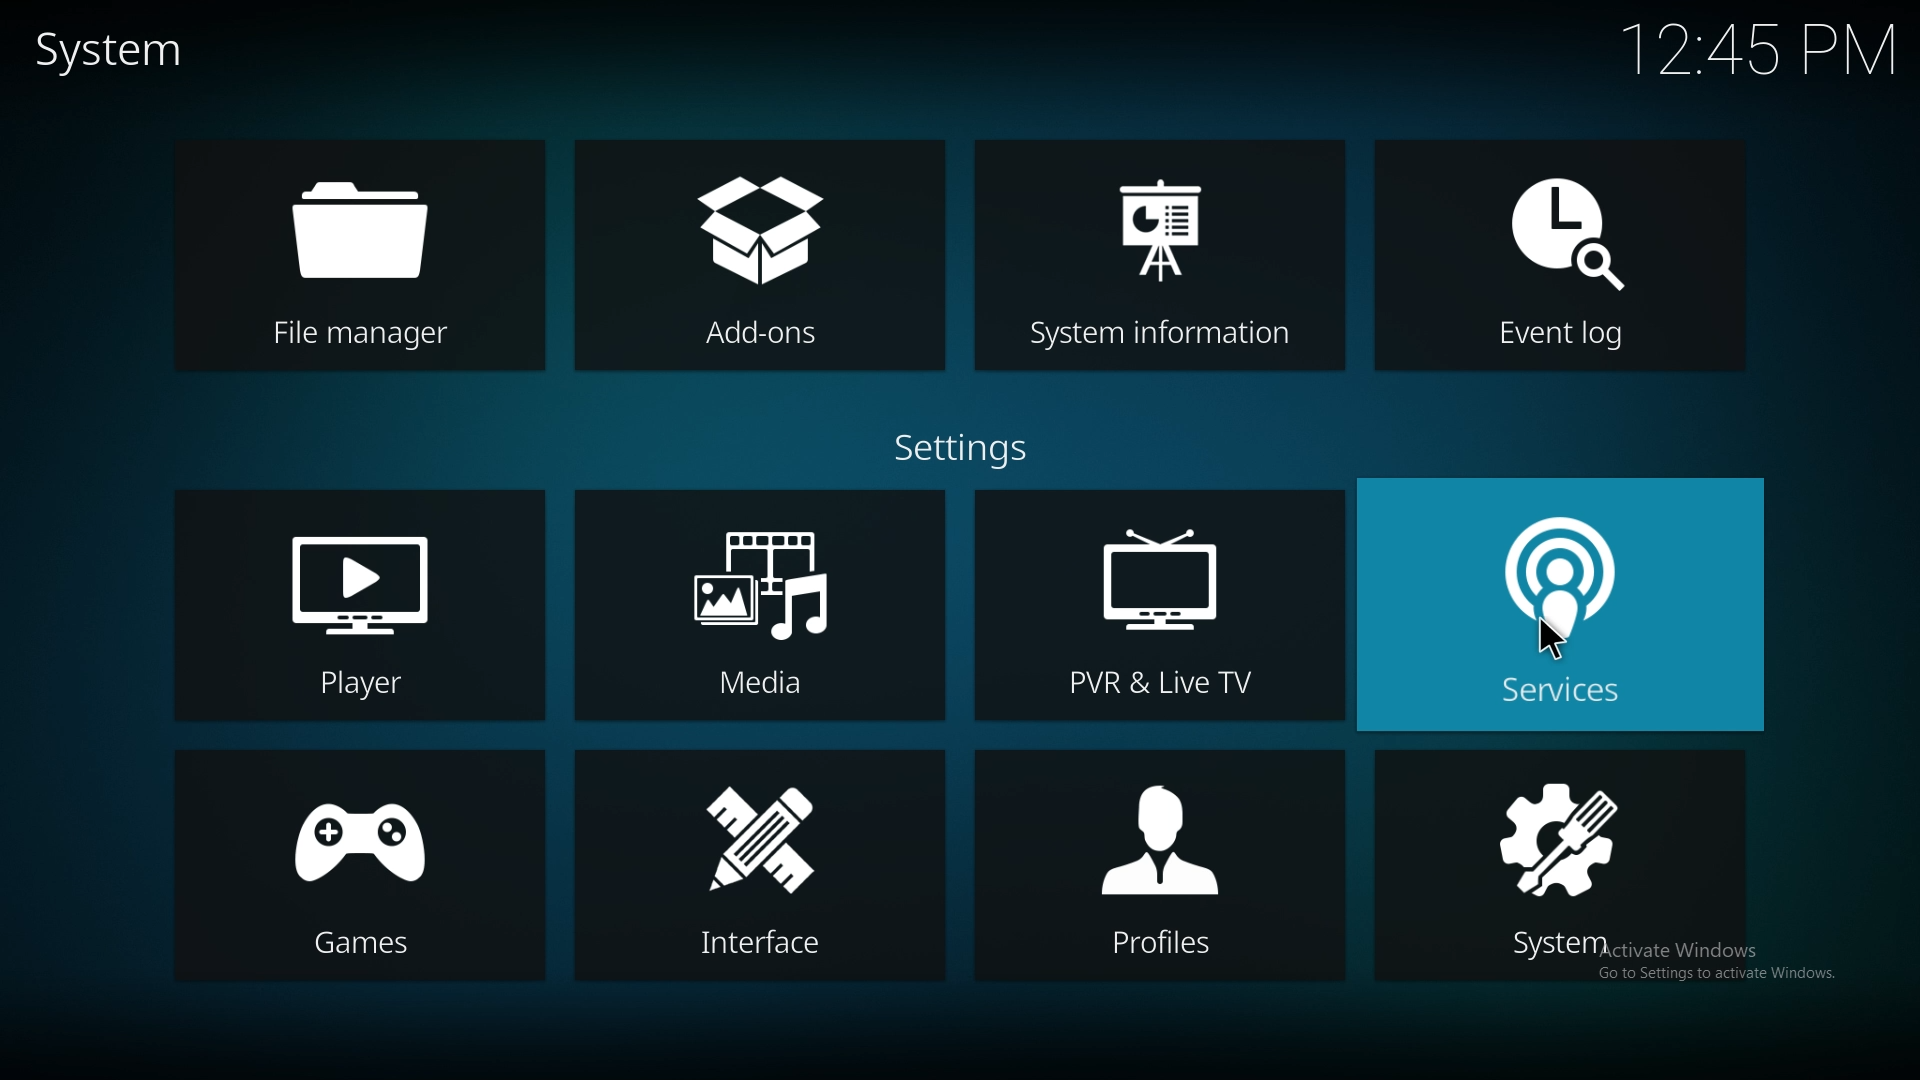 The height and width of the screenshot is (1080, 1920). What do you see at coordinates (1562, 864) in the screenshot?
I see `system` at bounding box center [1562, 864].